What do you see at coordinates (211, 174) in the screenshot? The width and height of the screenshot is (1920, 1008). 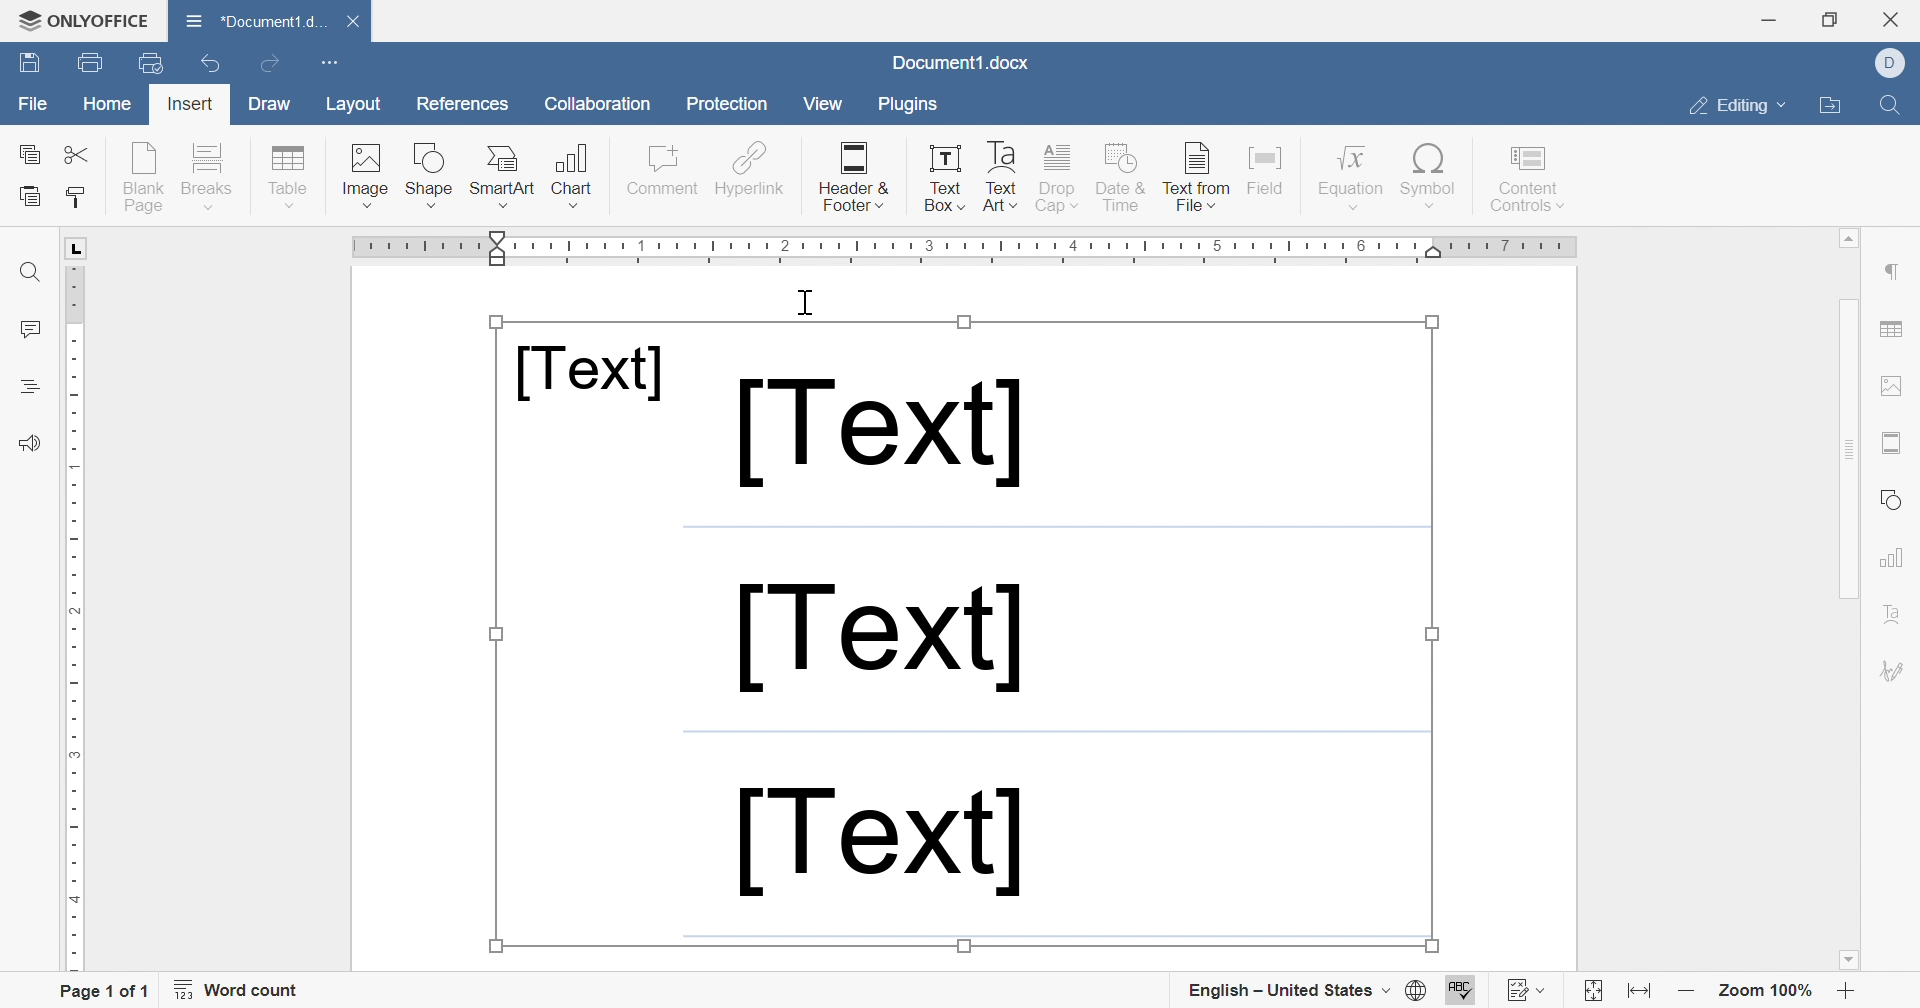 I see `Breaks` at bounding box center [211, 174].